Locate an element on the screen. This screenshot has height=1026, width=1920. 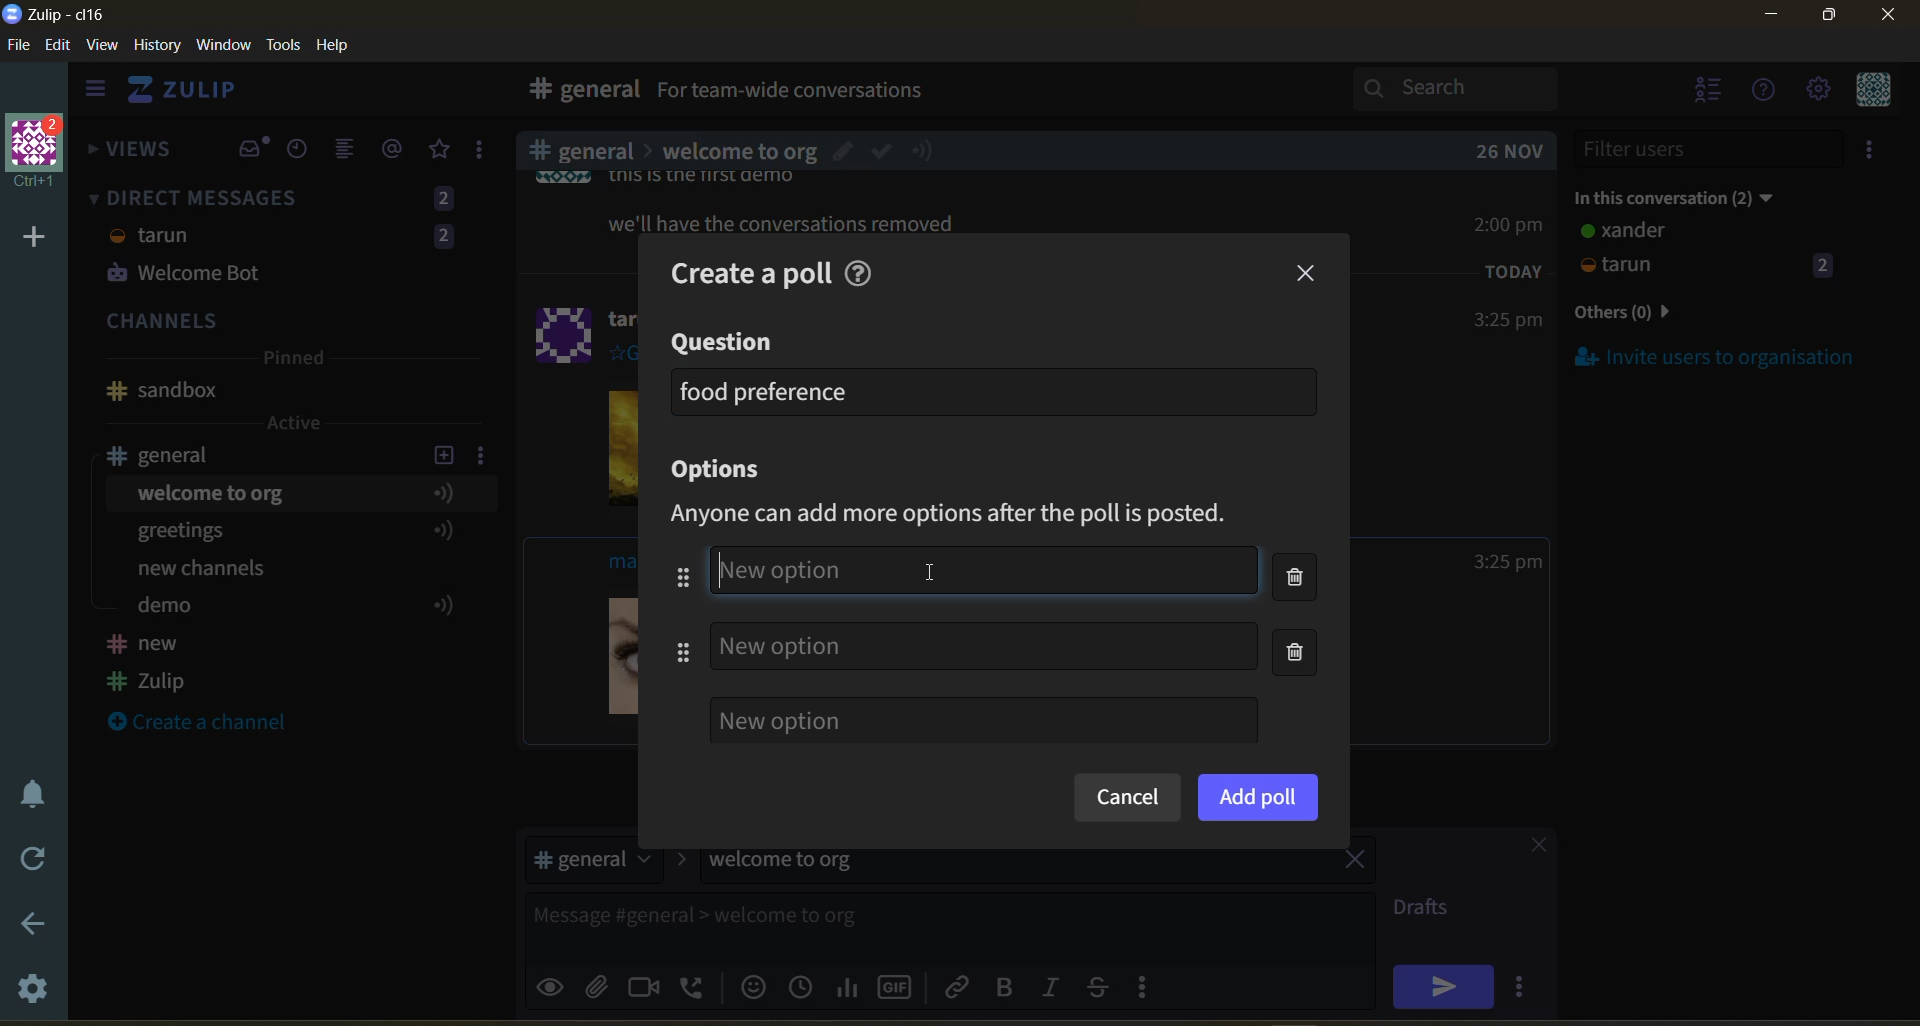
hide user list is located at coordinates (1709, 92).